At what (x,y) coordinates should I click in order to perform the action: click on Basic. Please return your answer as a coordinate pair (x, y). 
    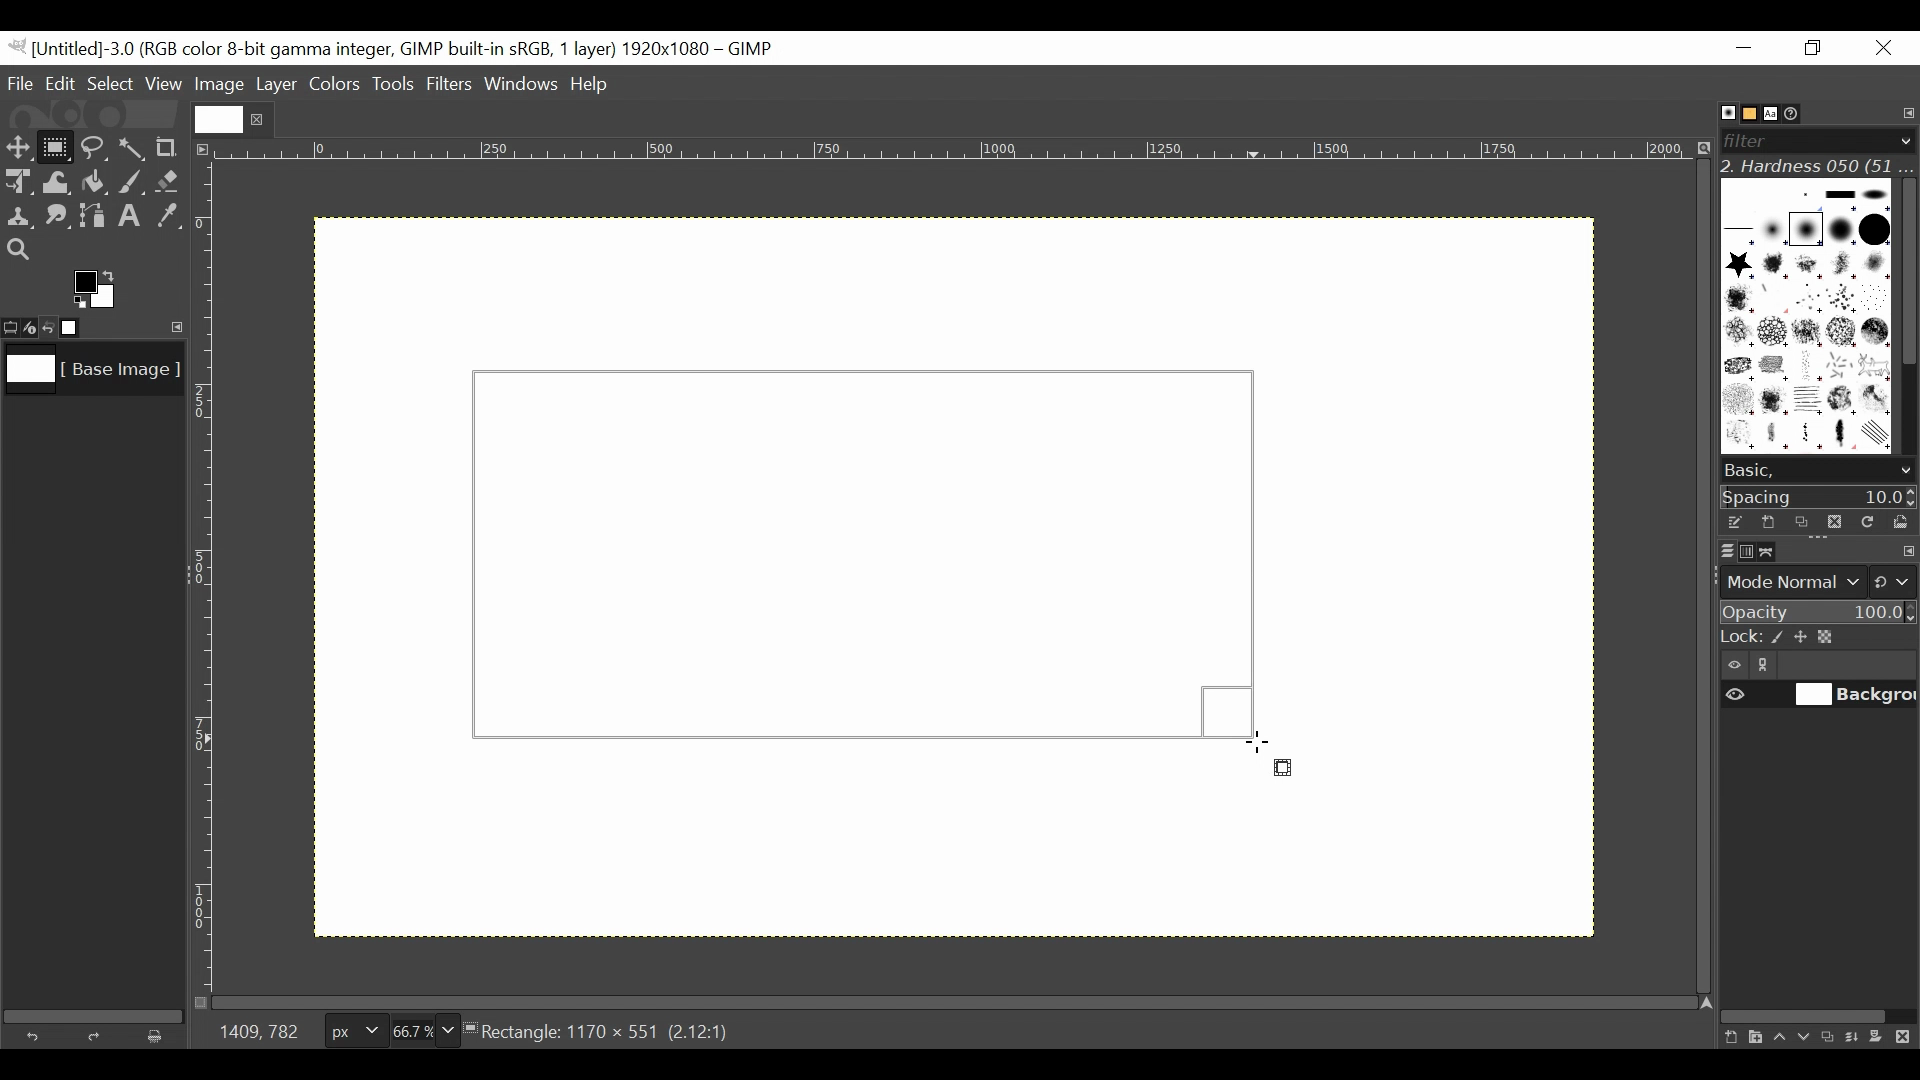
    Looking at the image, I should click on (1744, 114).